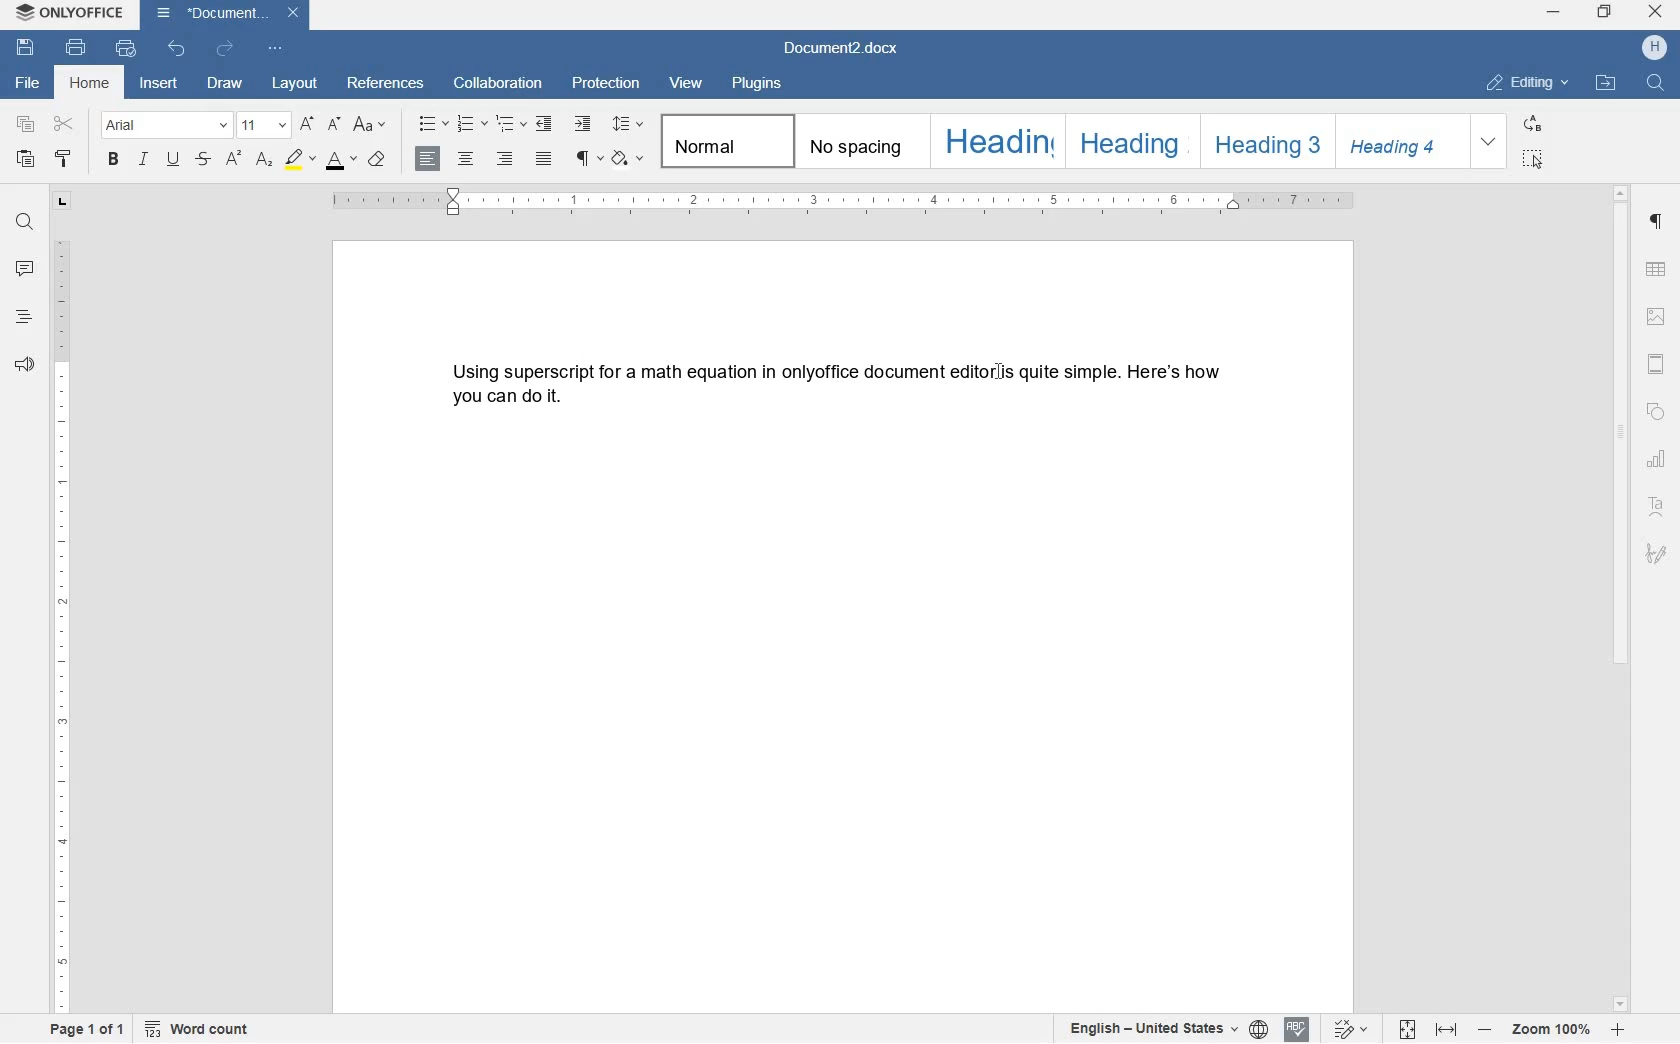  What do you see at coordinates (203, 160) in the screenshot?
I see `strikethrough` at bounding box center [203, 160].